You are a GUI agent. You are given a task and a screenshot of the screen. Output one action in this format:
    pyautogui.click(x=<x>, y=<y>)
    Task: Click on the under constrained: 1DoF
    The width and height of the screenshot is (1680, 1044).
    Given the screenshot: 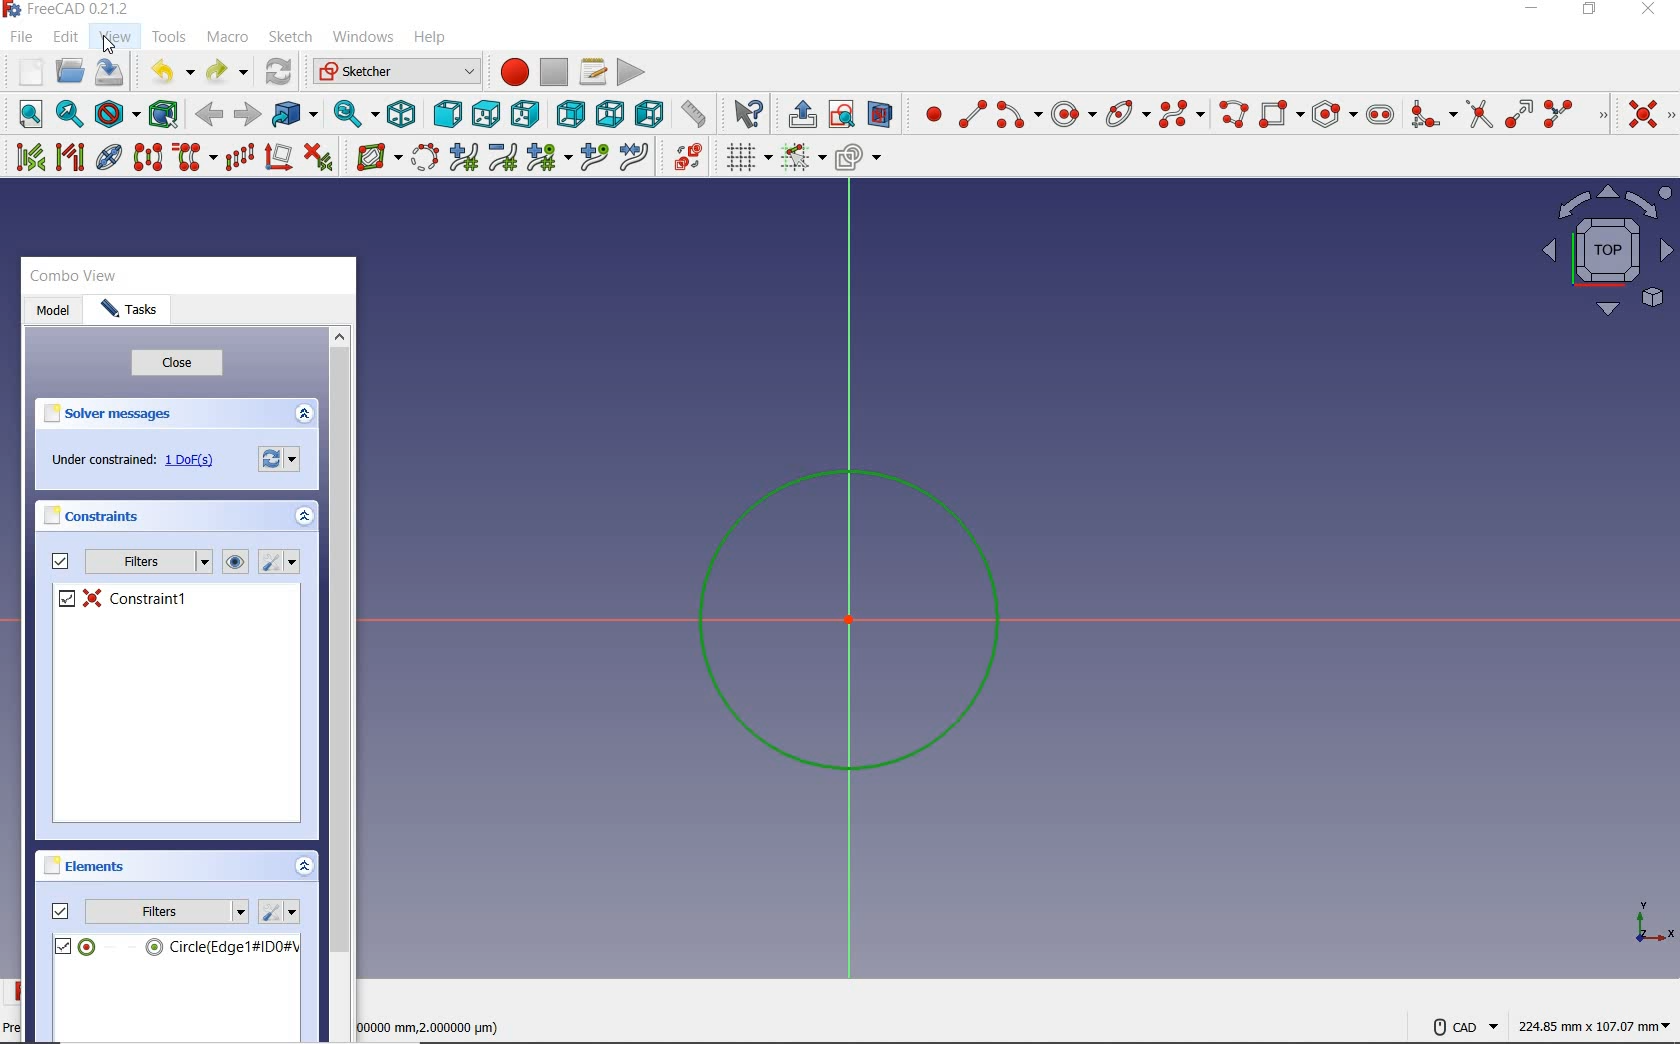 What is the action you would take?
    pyautogui.click(x=136, y=461)
    